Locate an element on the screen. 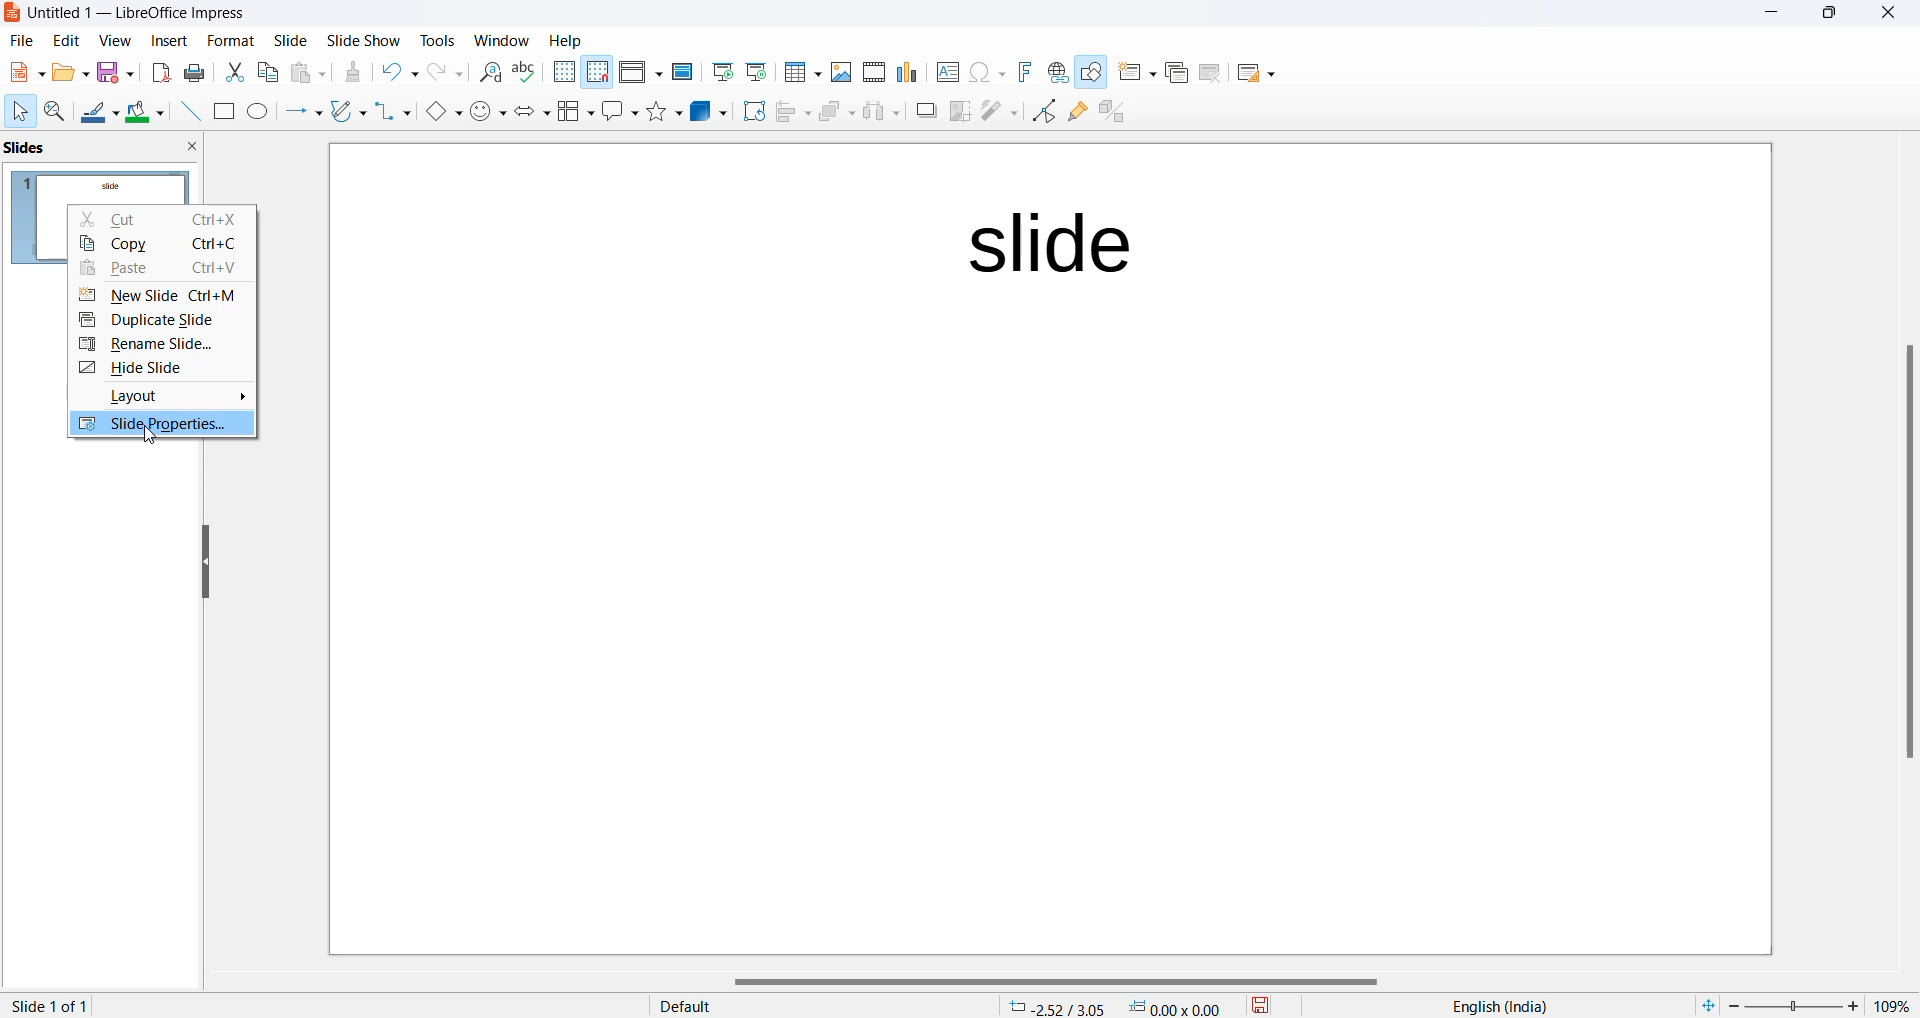 This screenshot has width=1920, height=1018. toggle extrusion is located at coordinates (1119, 115).